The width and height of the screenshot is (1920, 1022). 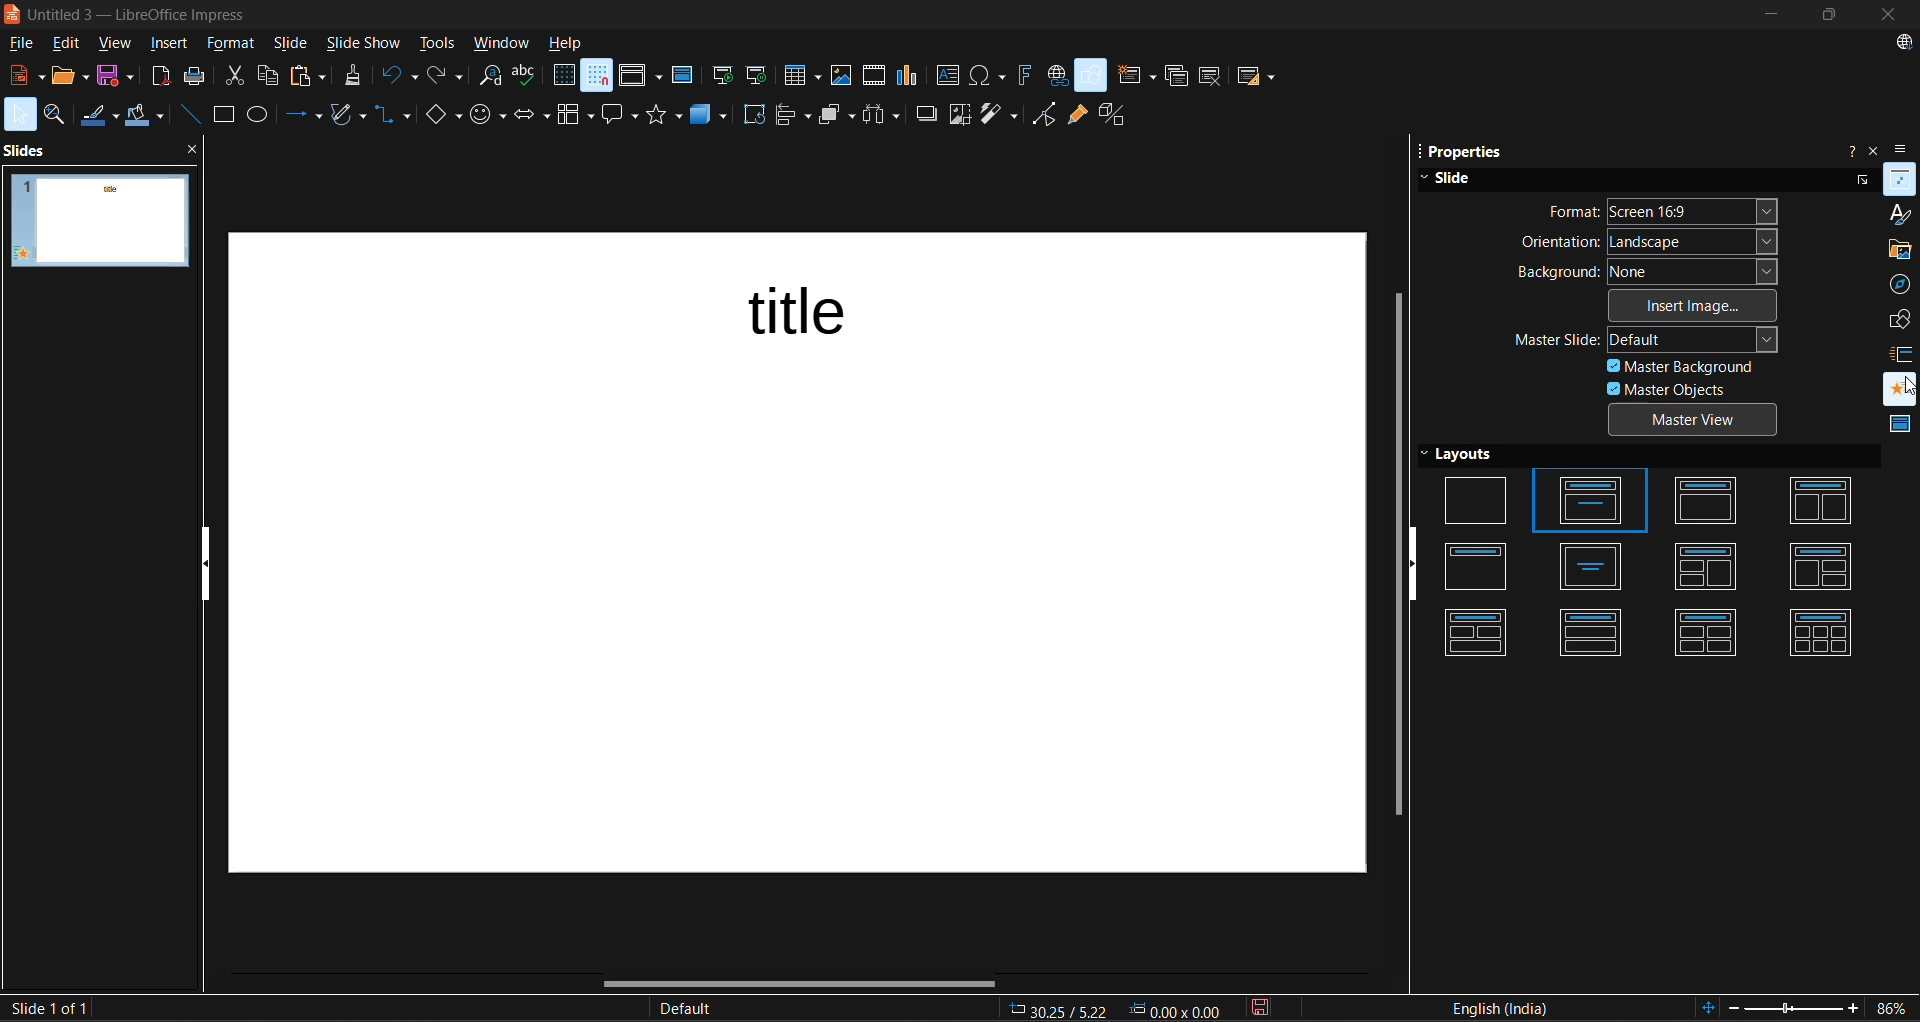 I want to click on 3d objects, so click(x=709, y=119).